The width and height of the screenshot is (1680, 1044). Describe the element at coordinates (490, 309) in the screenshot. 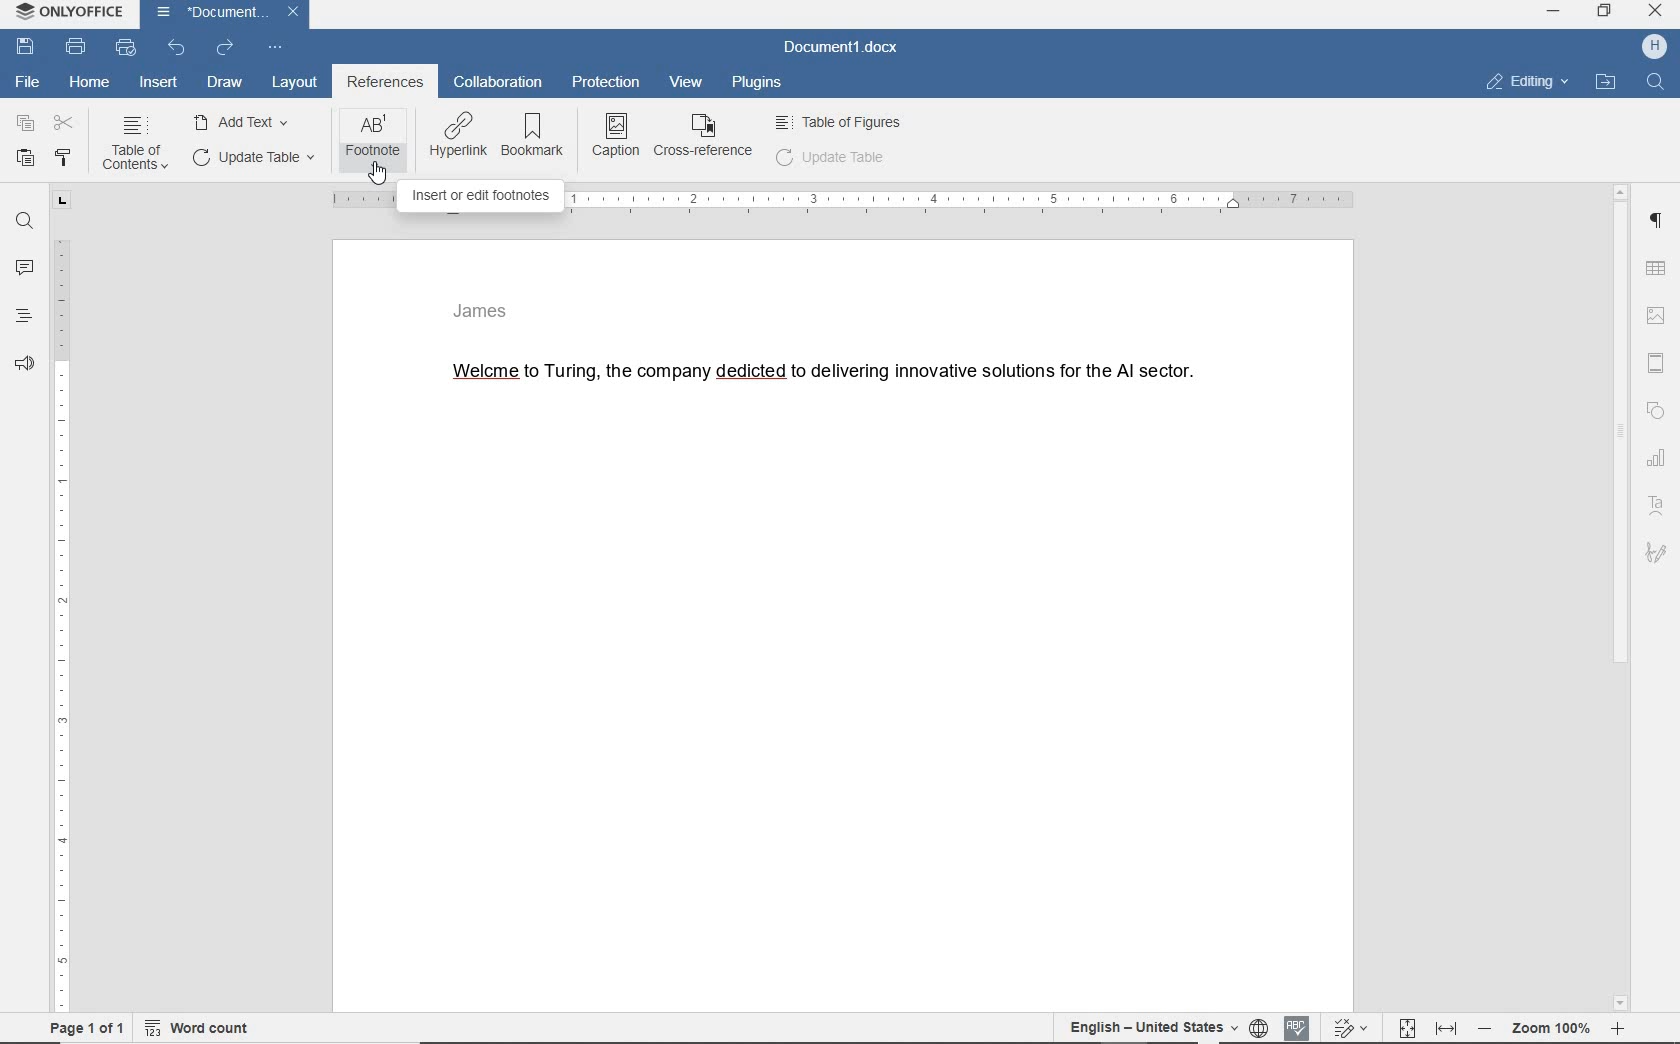

I see `header text` at that location.